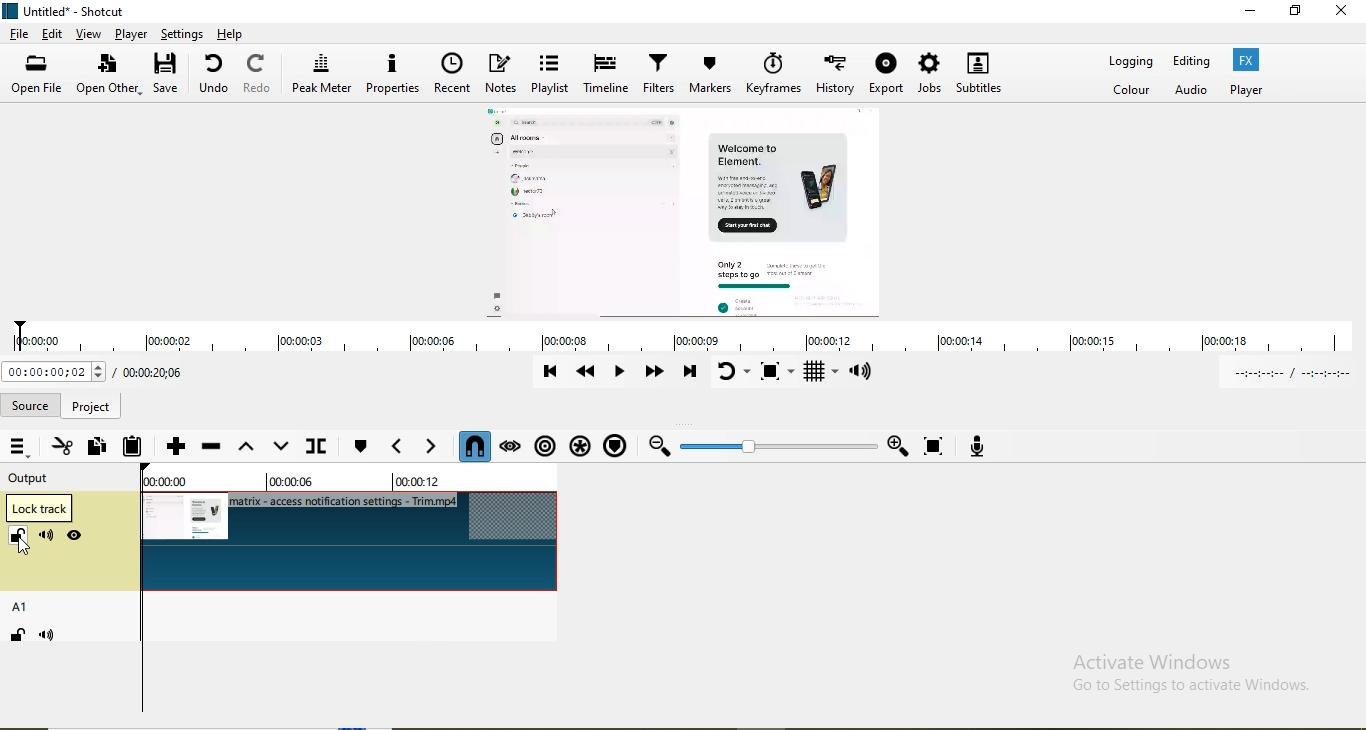  I want to click on Zoom in, so click(896, 446).